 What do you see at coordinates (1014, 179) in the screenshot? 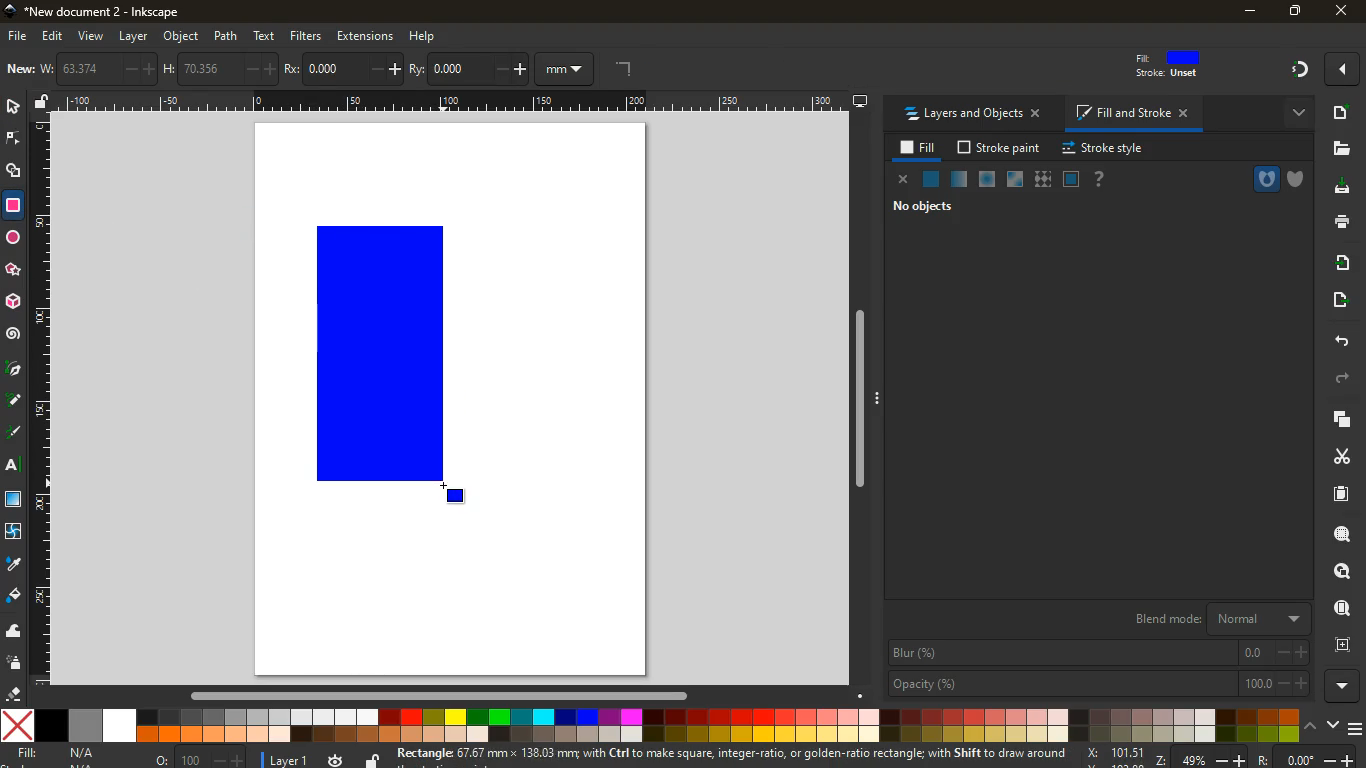
I see `window` at bounding box center [1014, 179].